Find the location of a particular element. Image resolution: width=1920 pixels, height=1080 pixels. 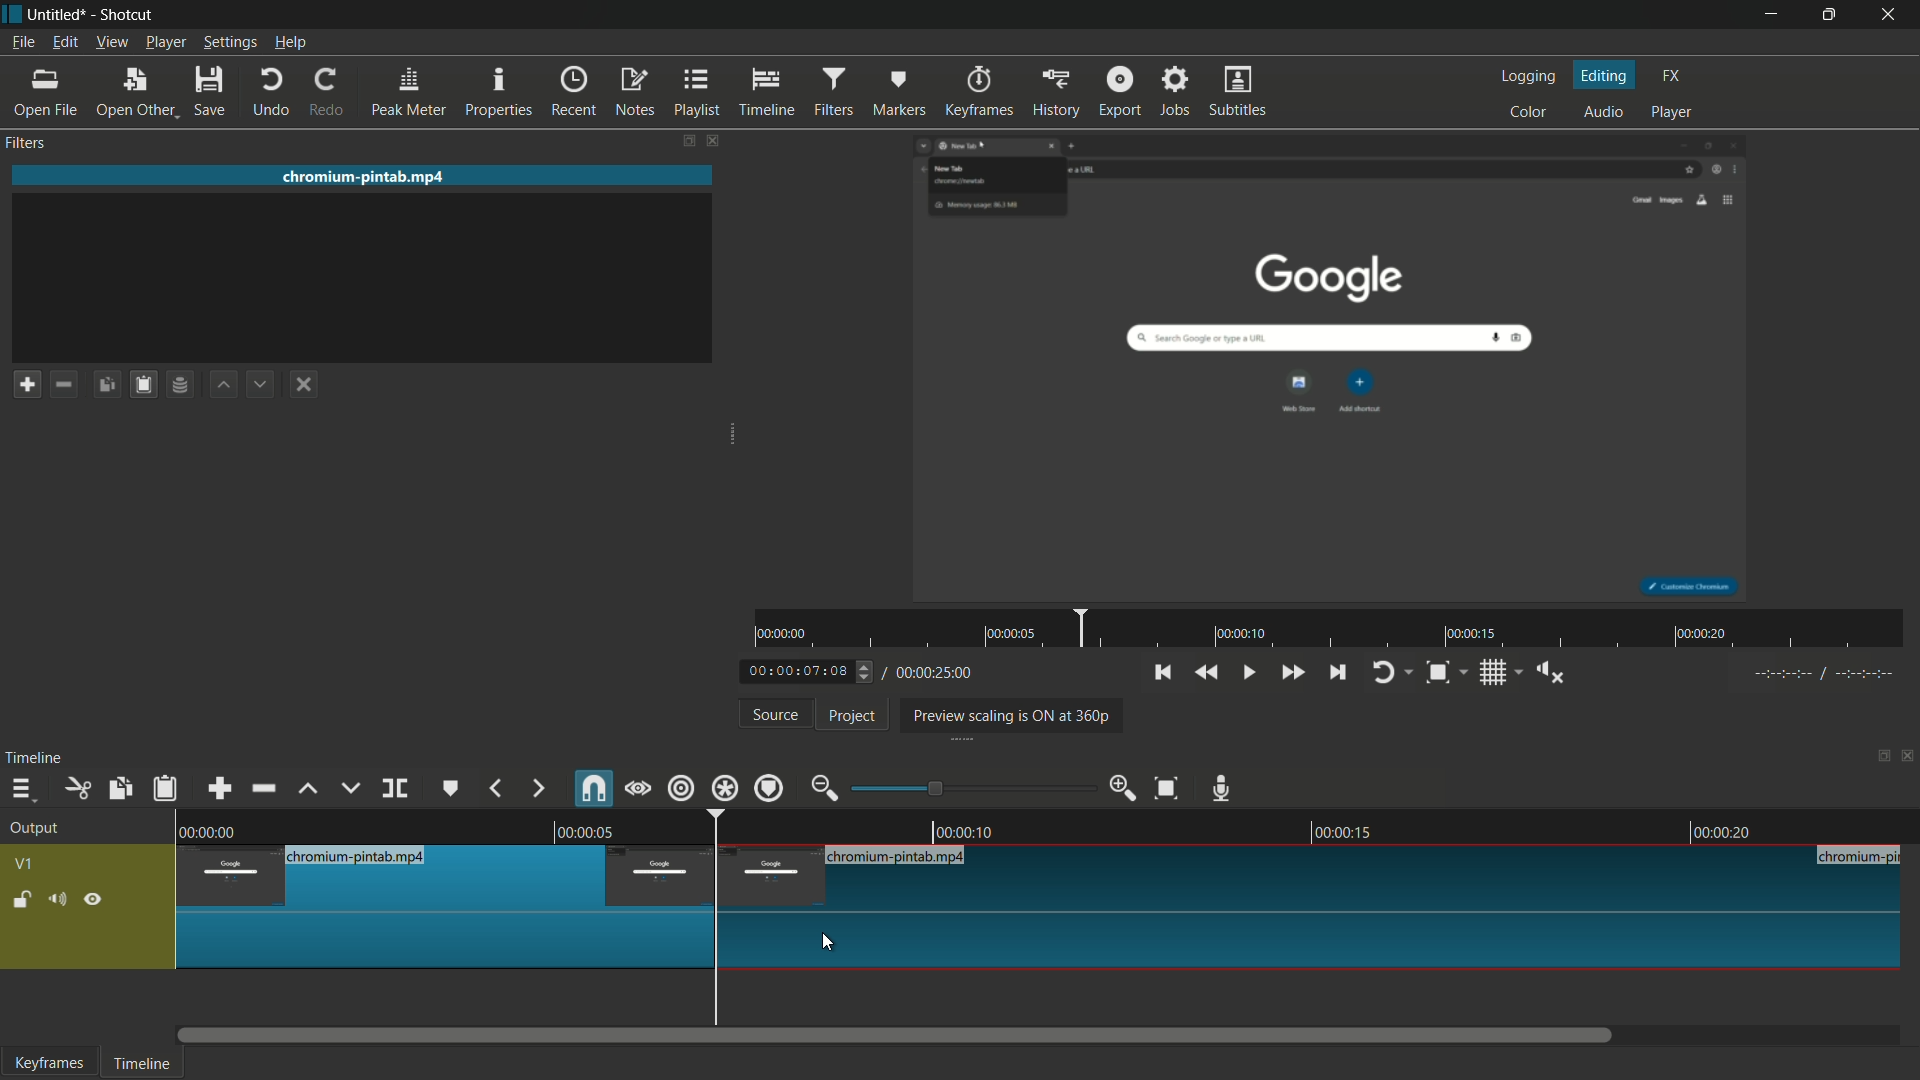

paste filters is located at coordinates (145, 384).